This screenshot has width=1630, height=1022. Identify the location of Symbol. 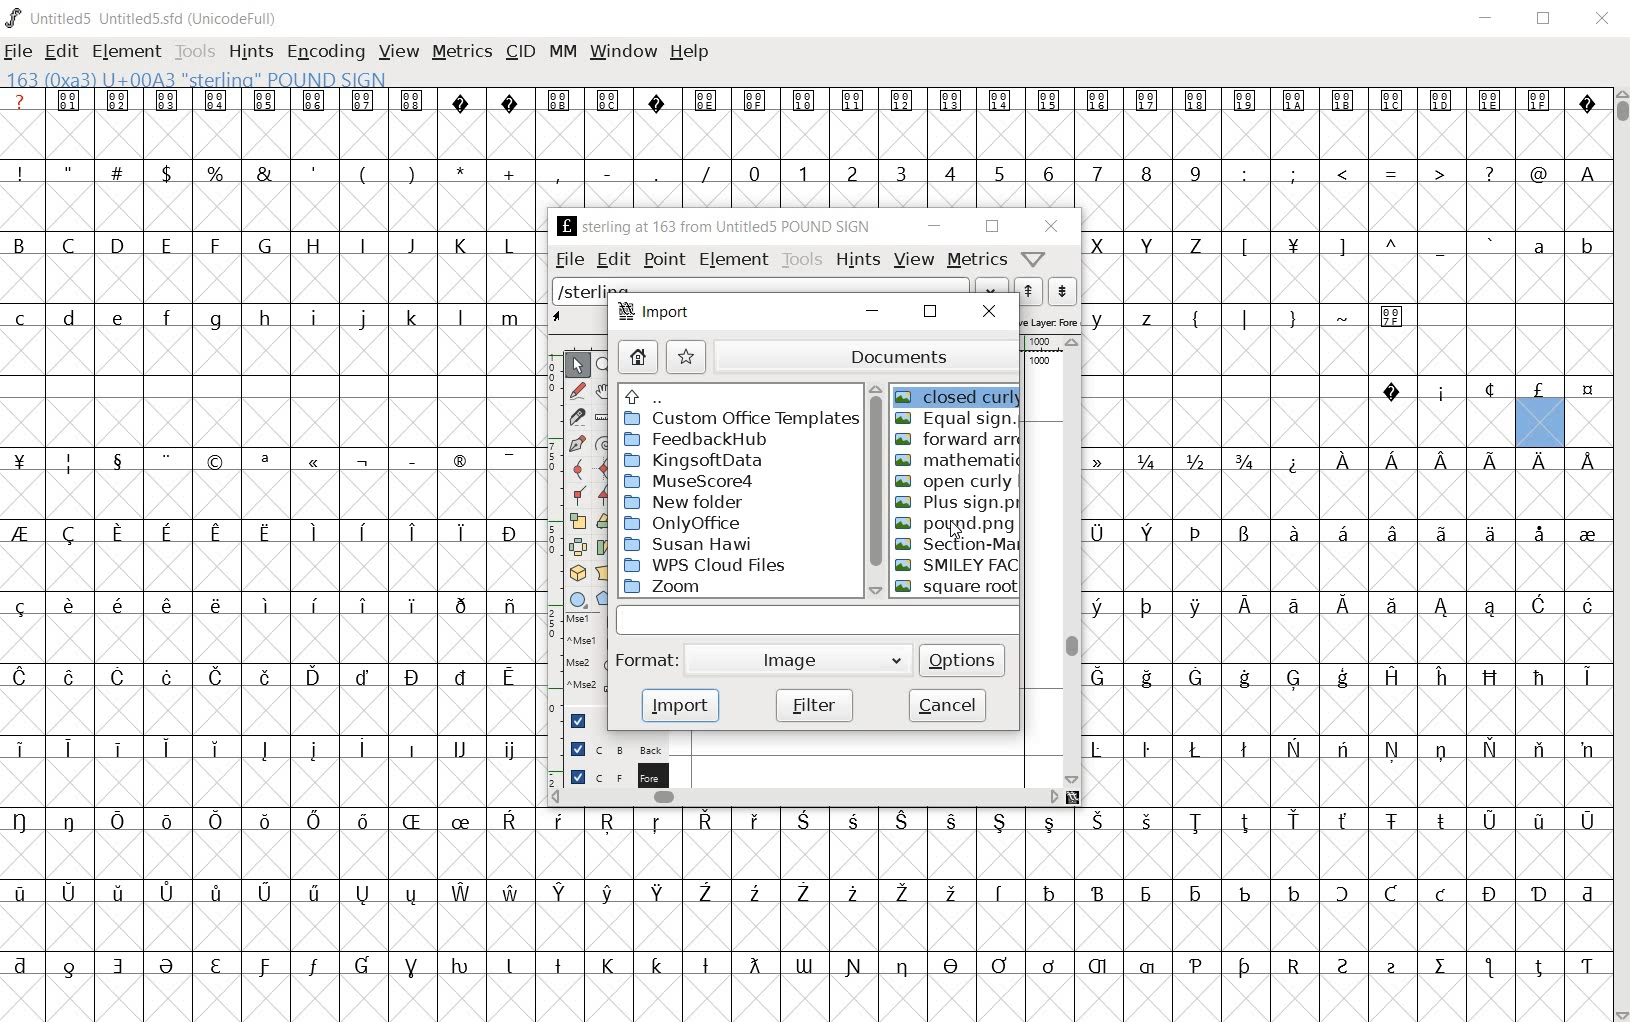
(364, 101).